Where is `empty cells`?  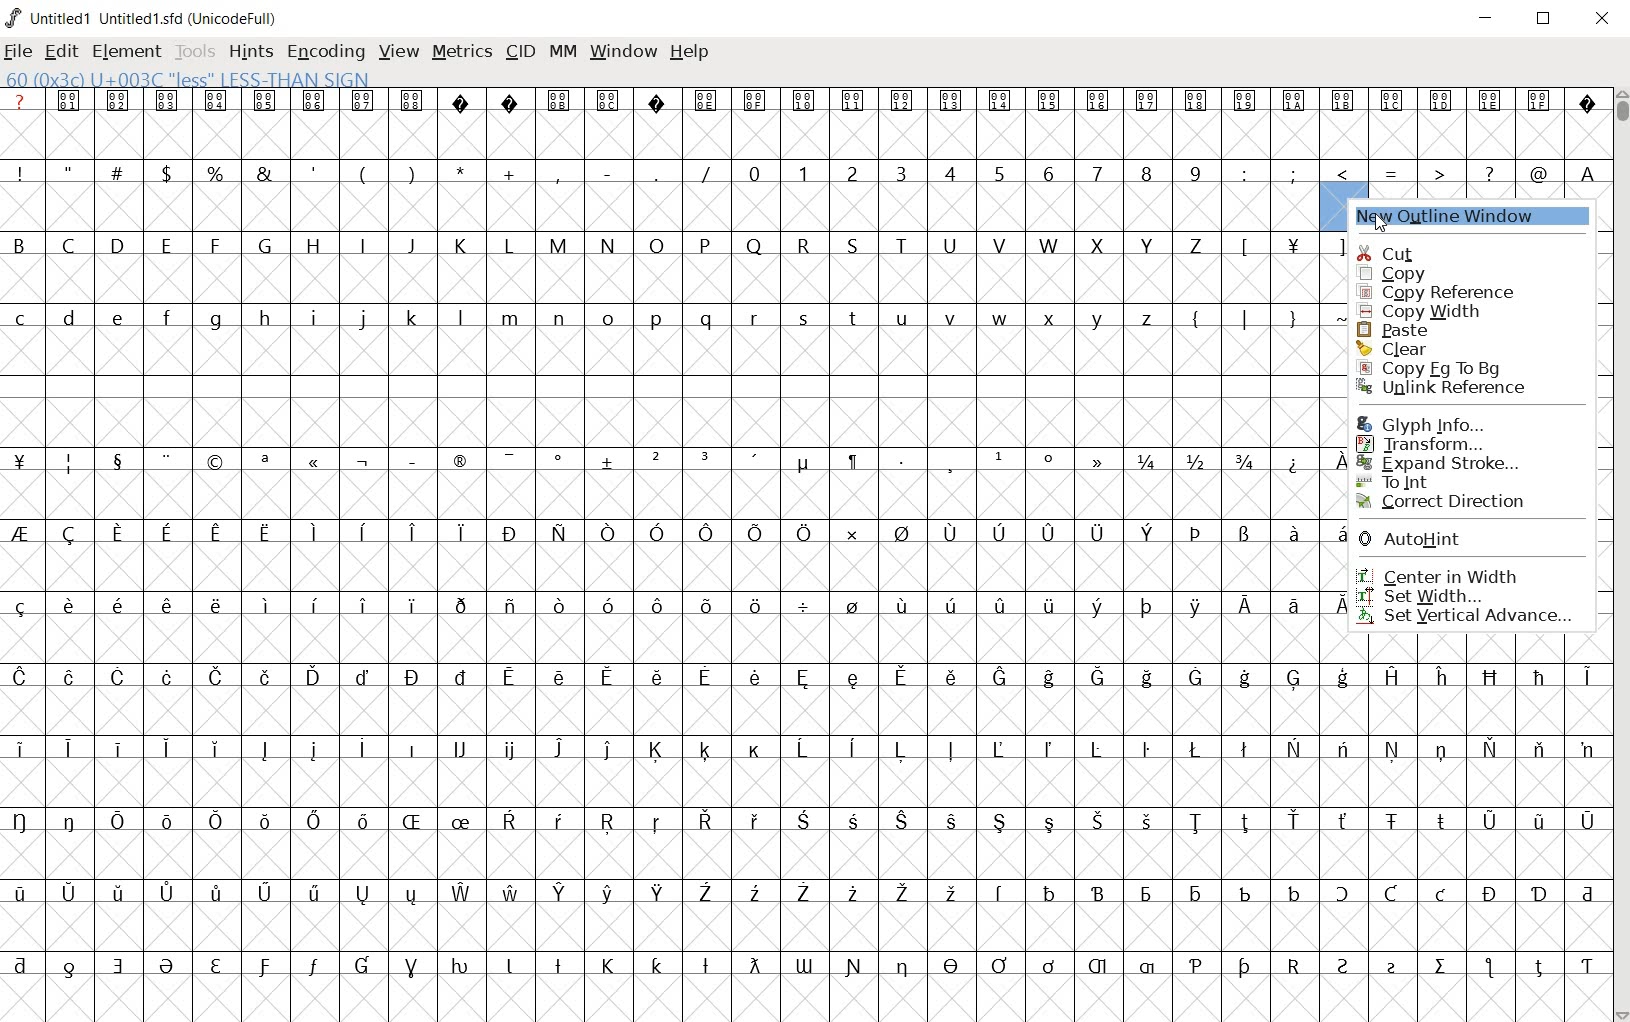
empty cells is located at coordinates (660, 207).